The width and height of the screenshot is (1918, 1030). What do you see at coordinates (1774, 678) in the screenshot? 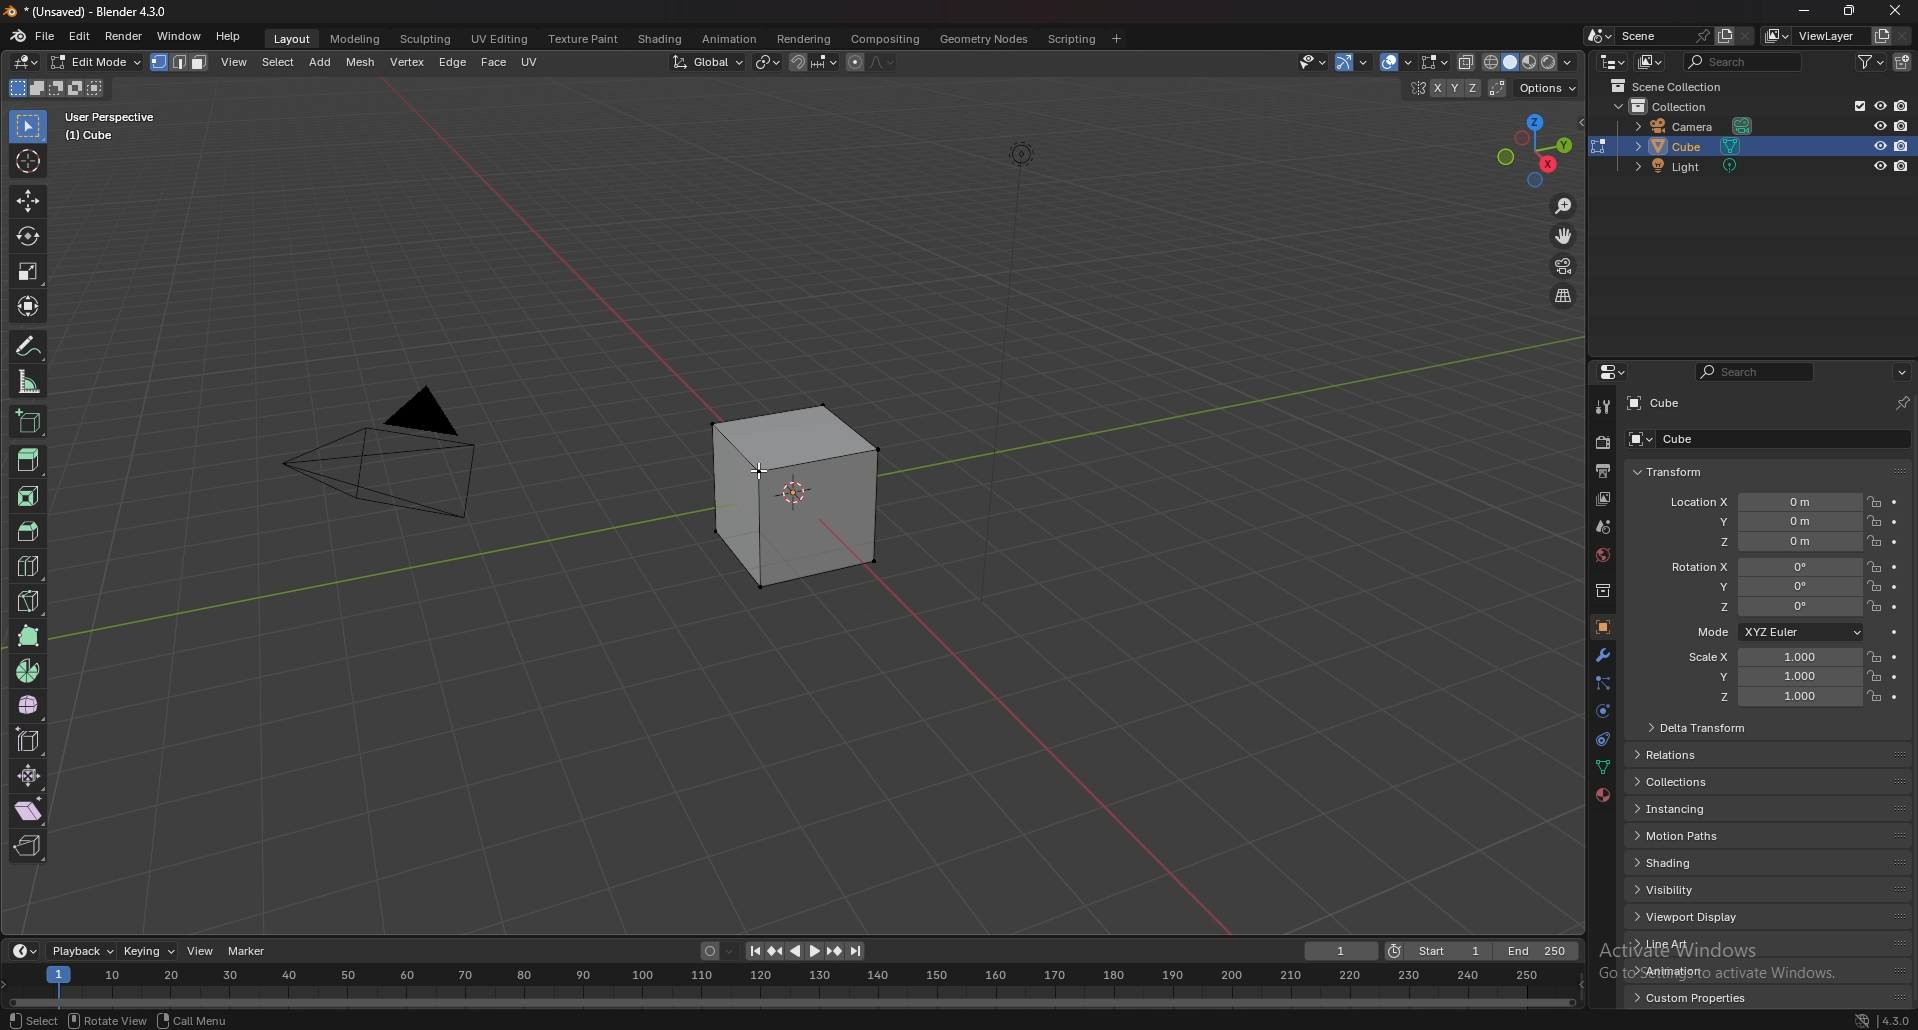
I see `scale y` at bounding box center [1774, 678].